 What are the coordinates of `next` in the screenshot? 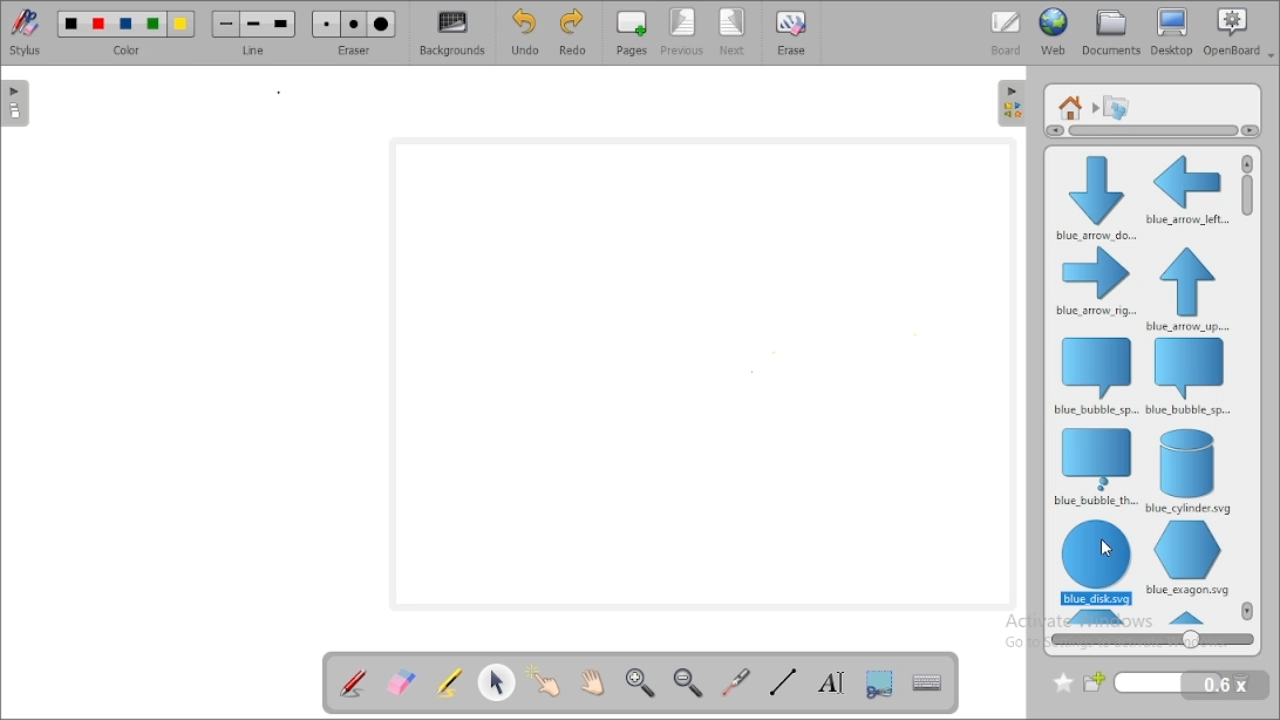 It's located at (734, 32).